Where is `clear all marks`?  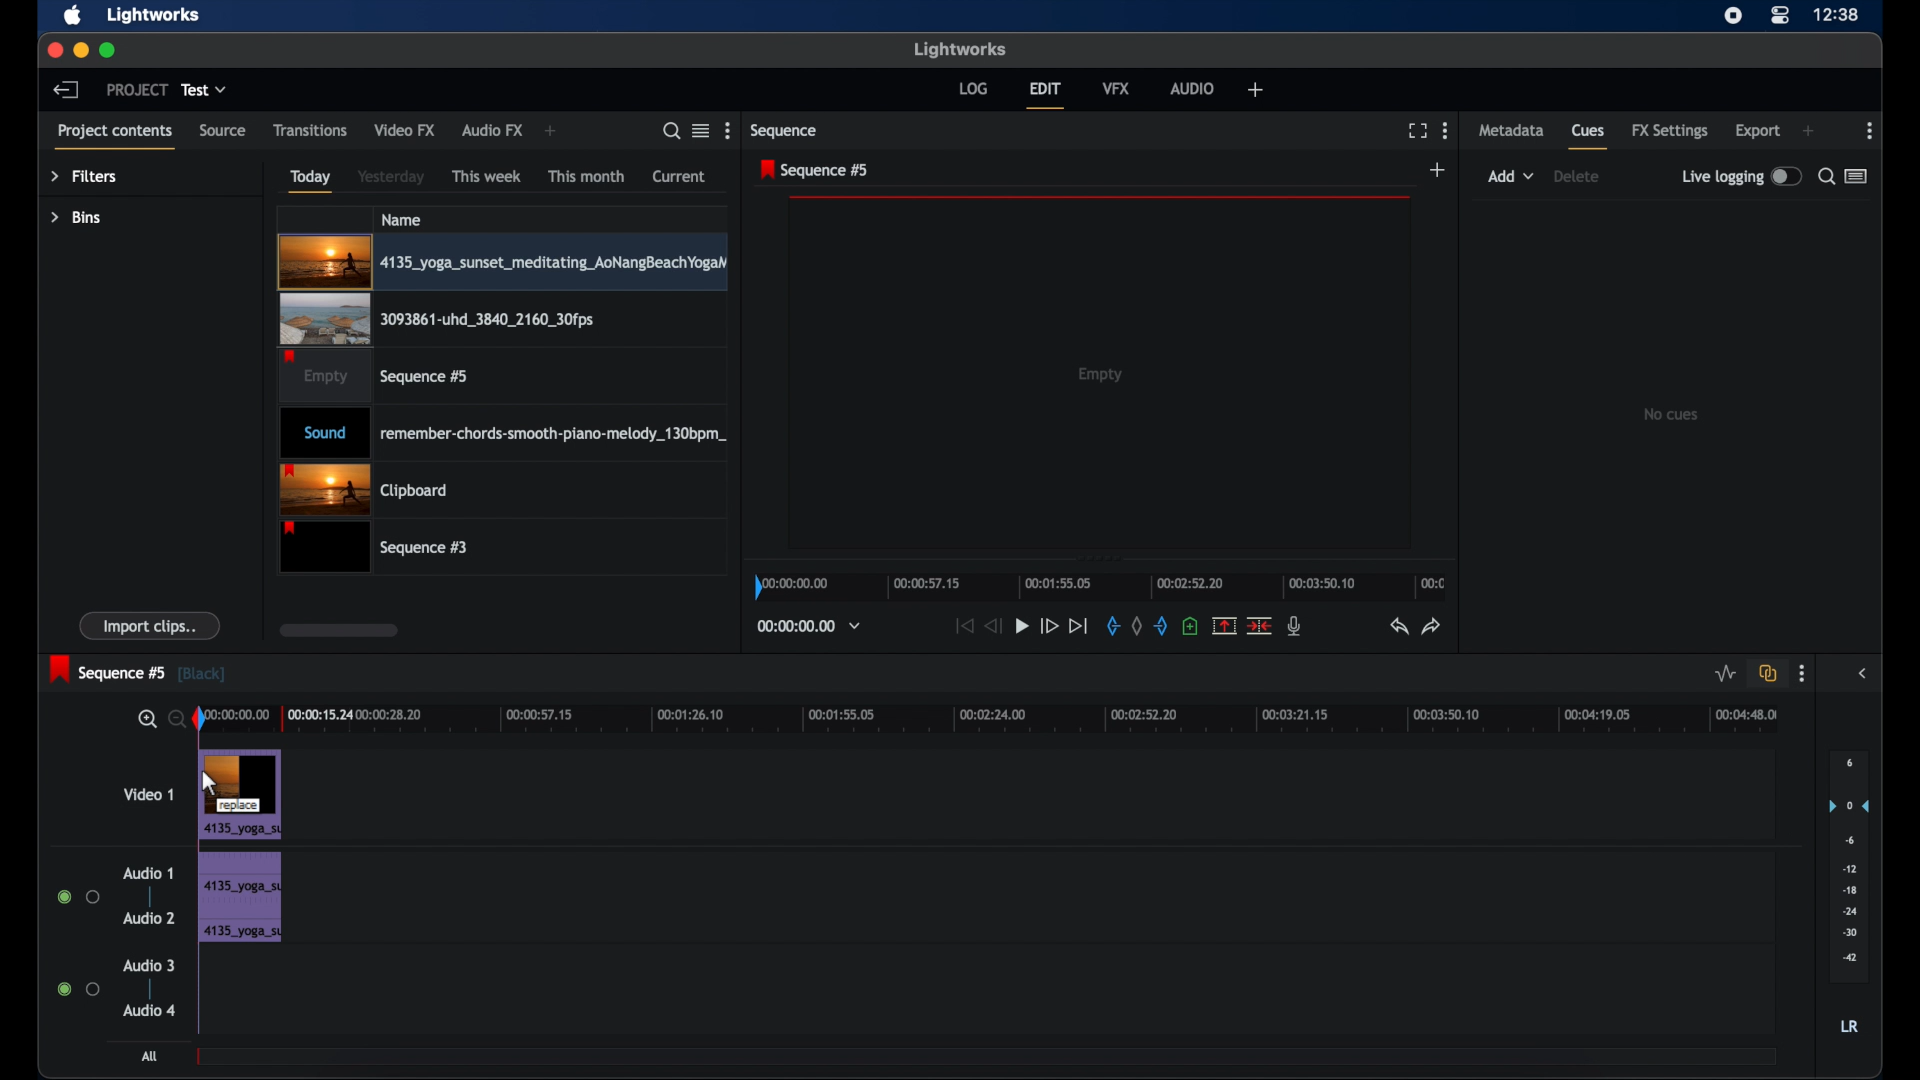 clear all marks is located at coordinates (1135, 625).